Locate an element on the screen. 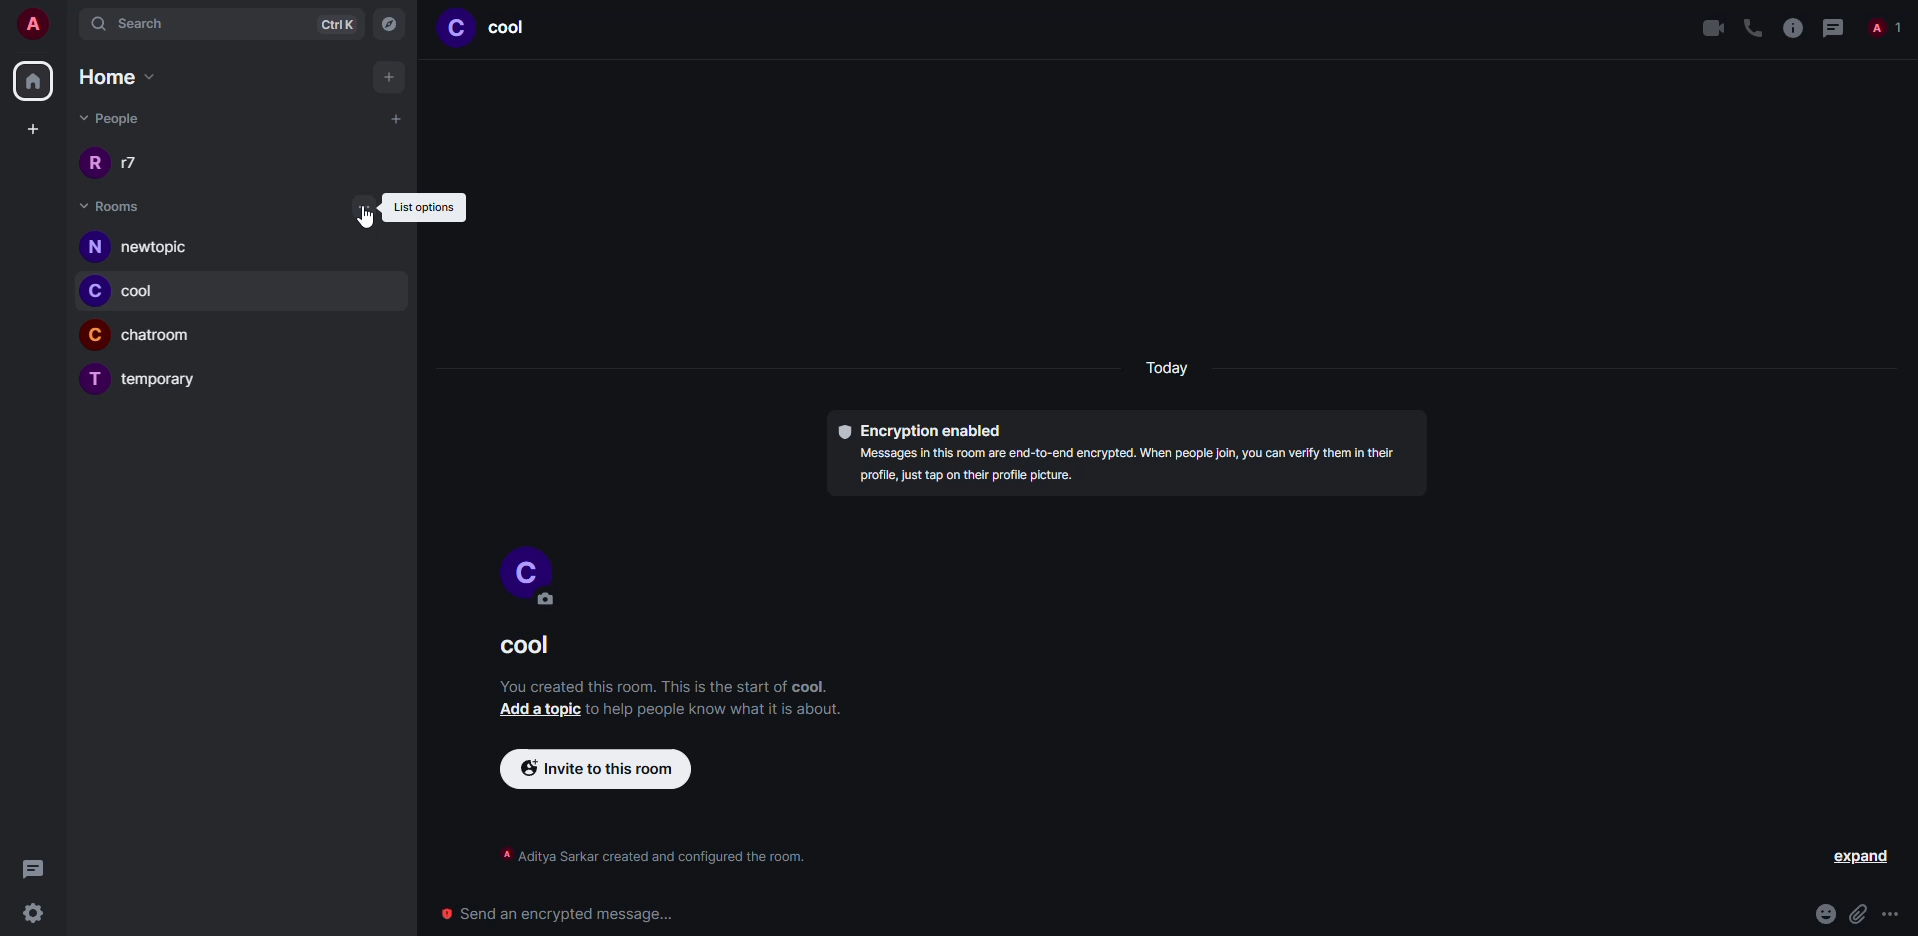  video call is located at coordinates (1708, 28).